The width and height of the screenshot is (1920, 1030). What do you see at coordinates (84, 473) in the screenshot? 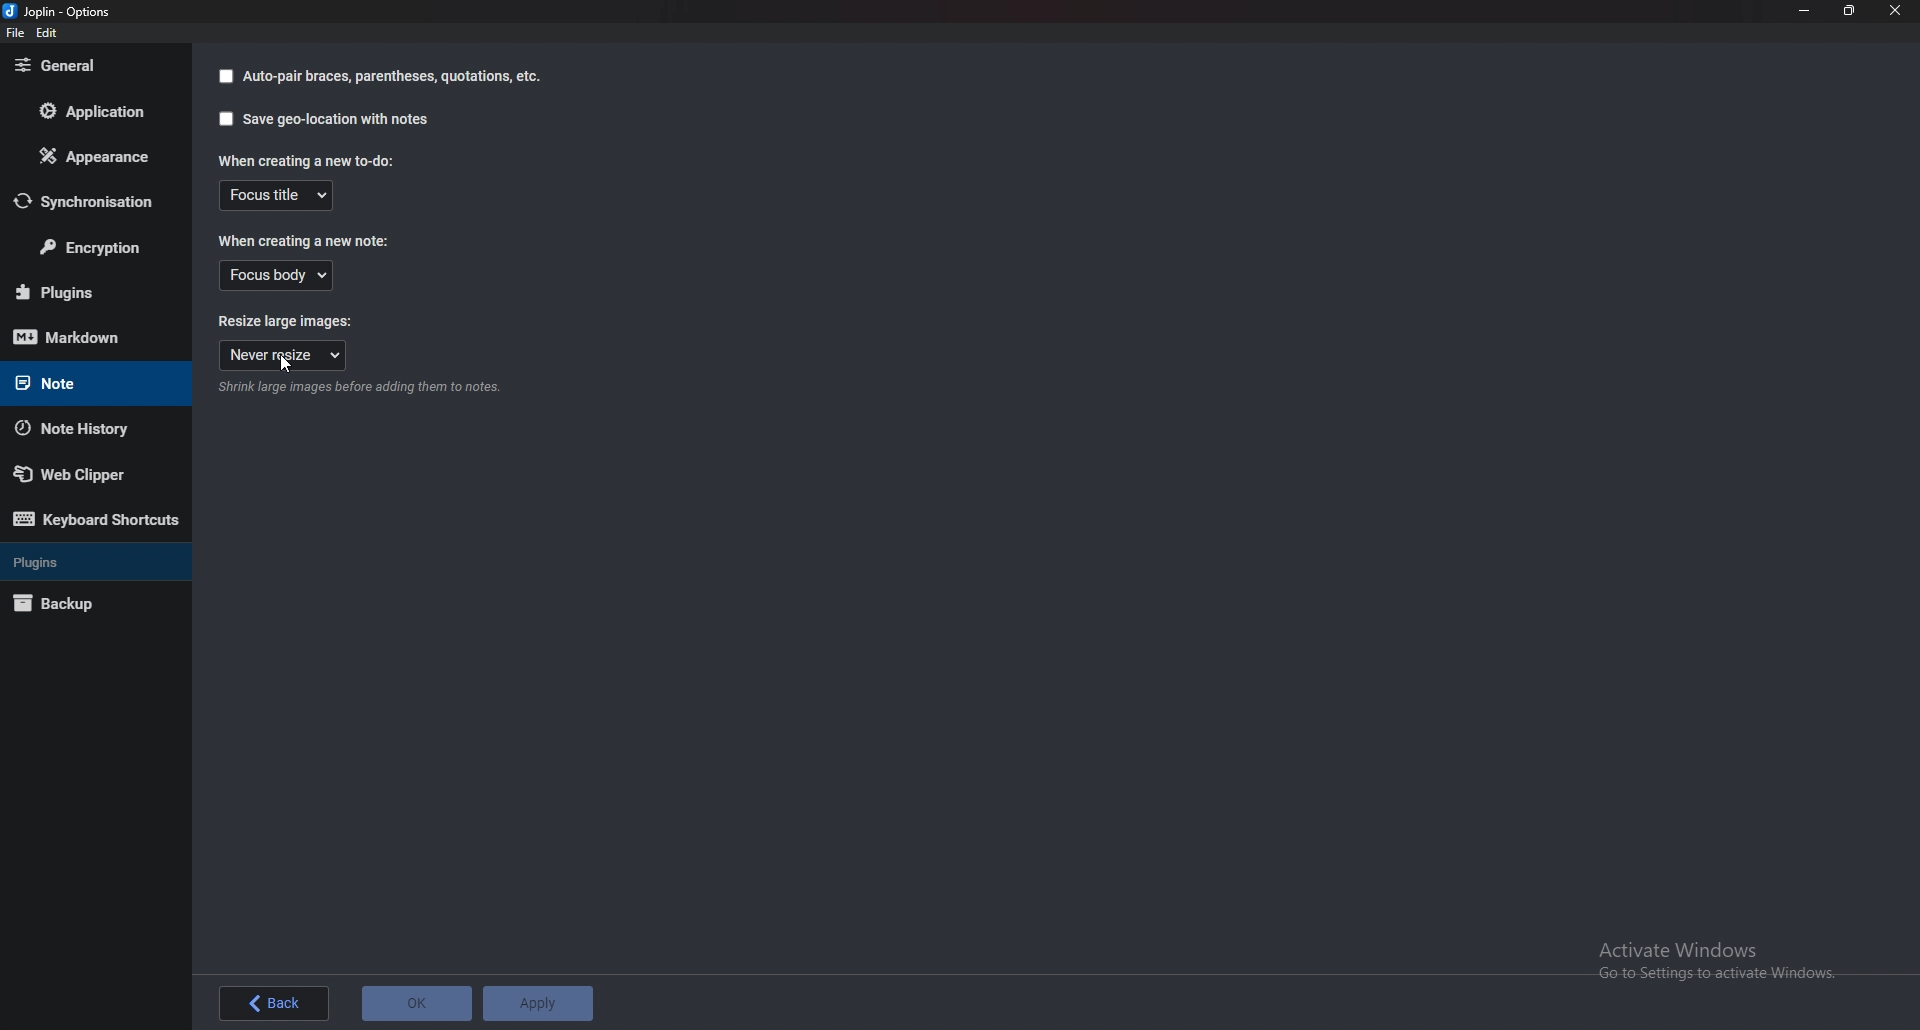
I see `Web Clipper` at bounding box center [84, 473].